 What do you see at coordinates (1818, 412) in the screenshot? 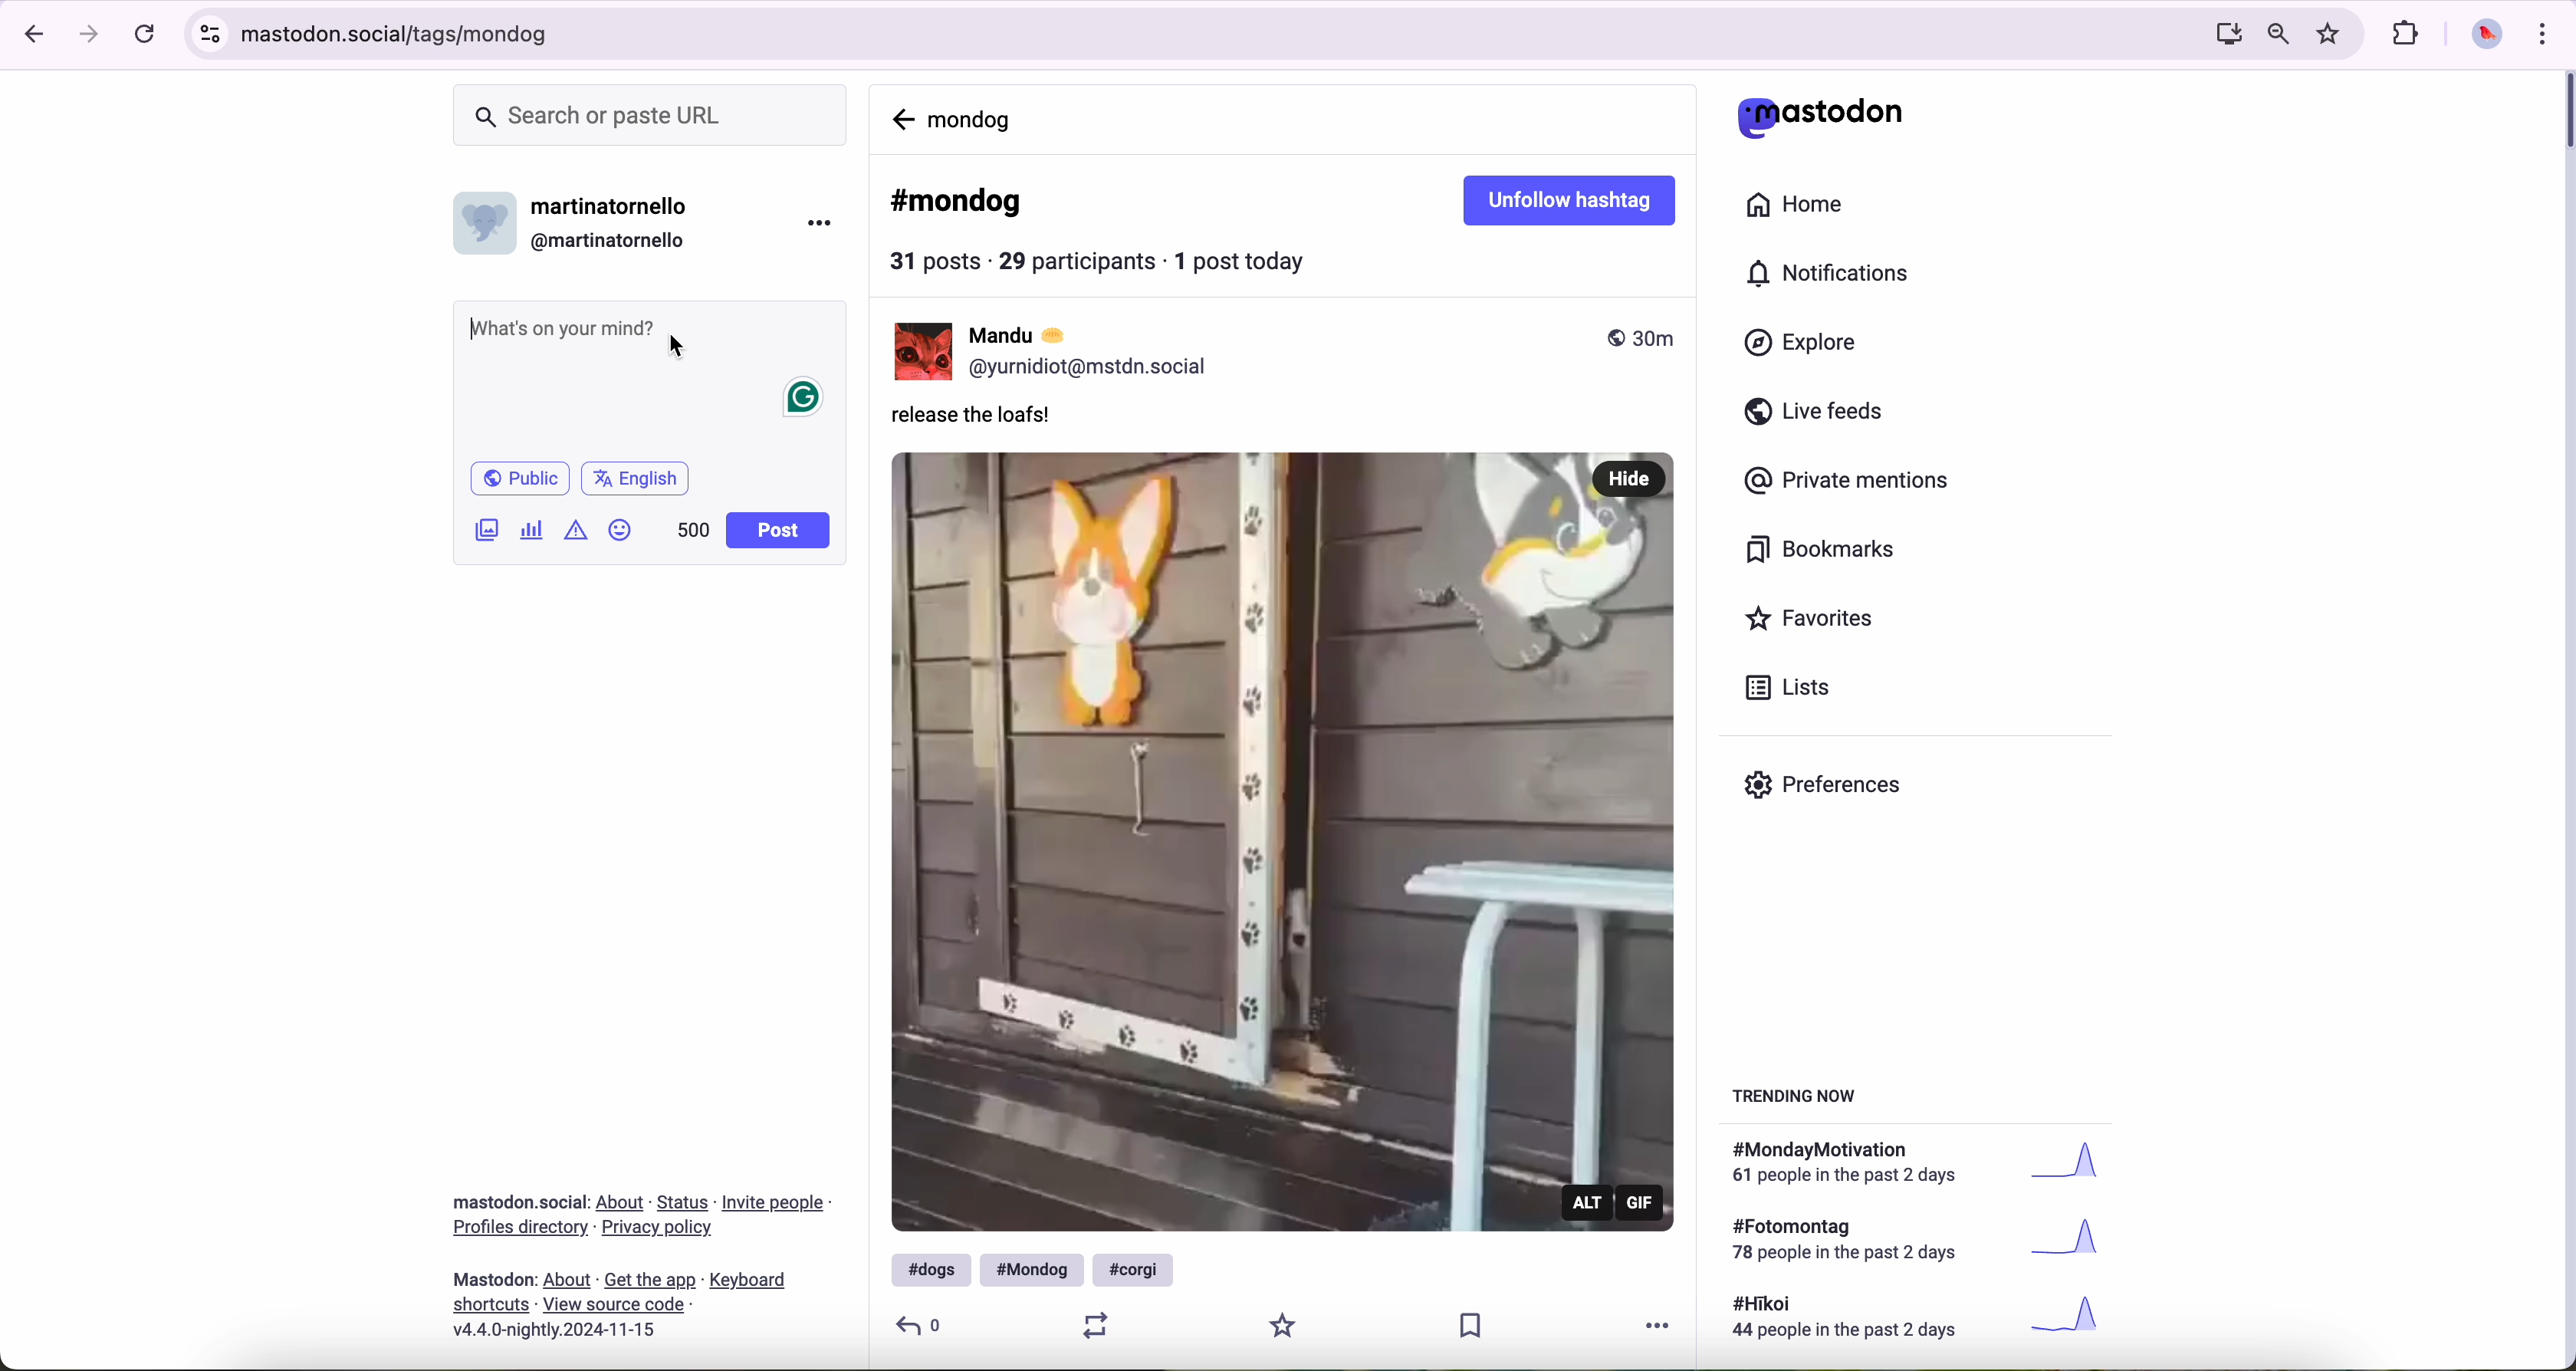
I see `live feeds` at bounding box center [1818, 412].